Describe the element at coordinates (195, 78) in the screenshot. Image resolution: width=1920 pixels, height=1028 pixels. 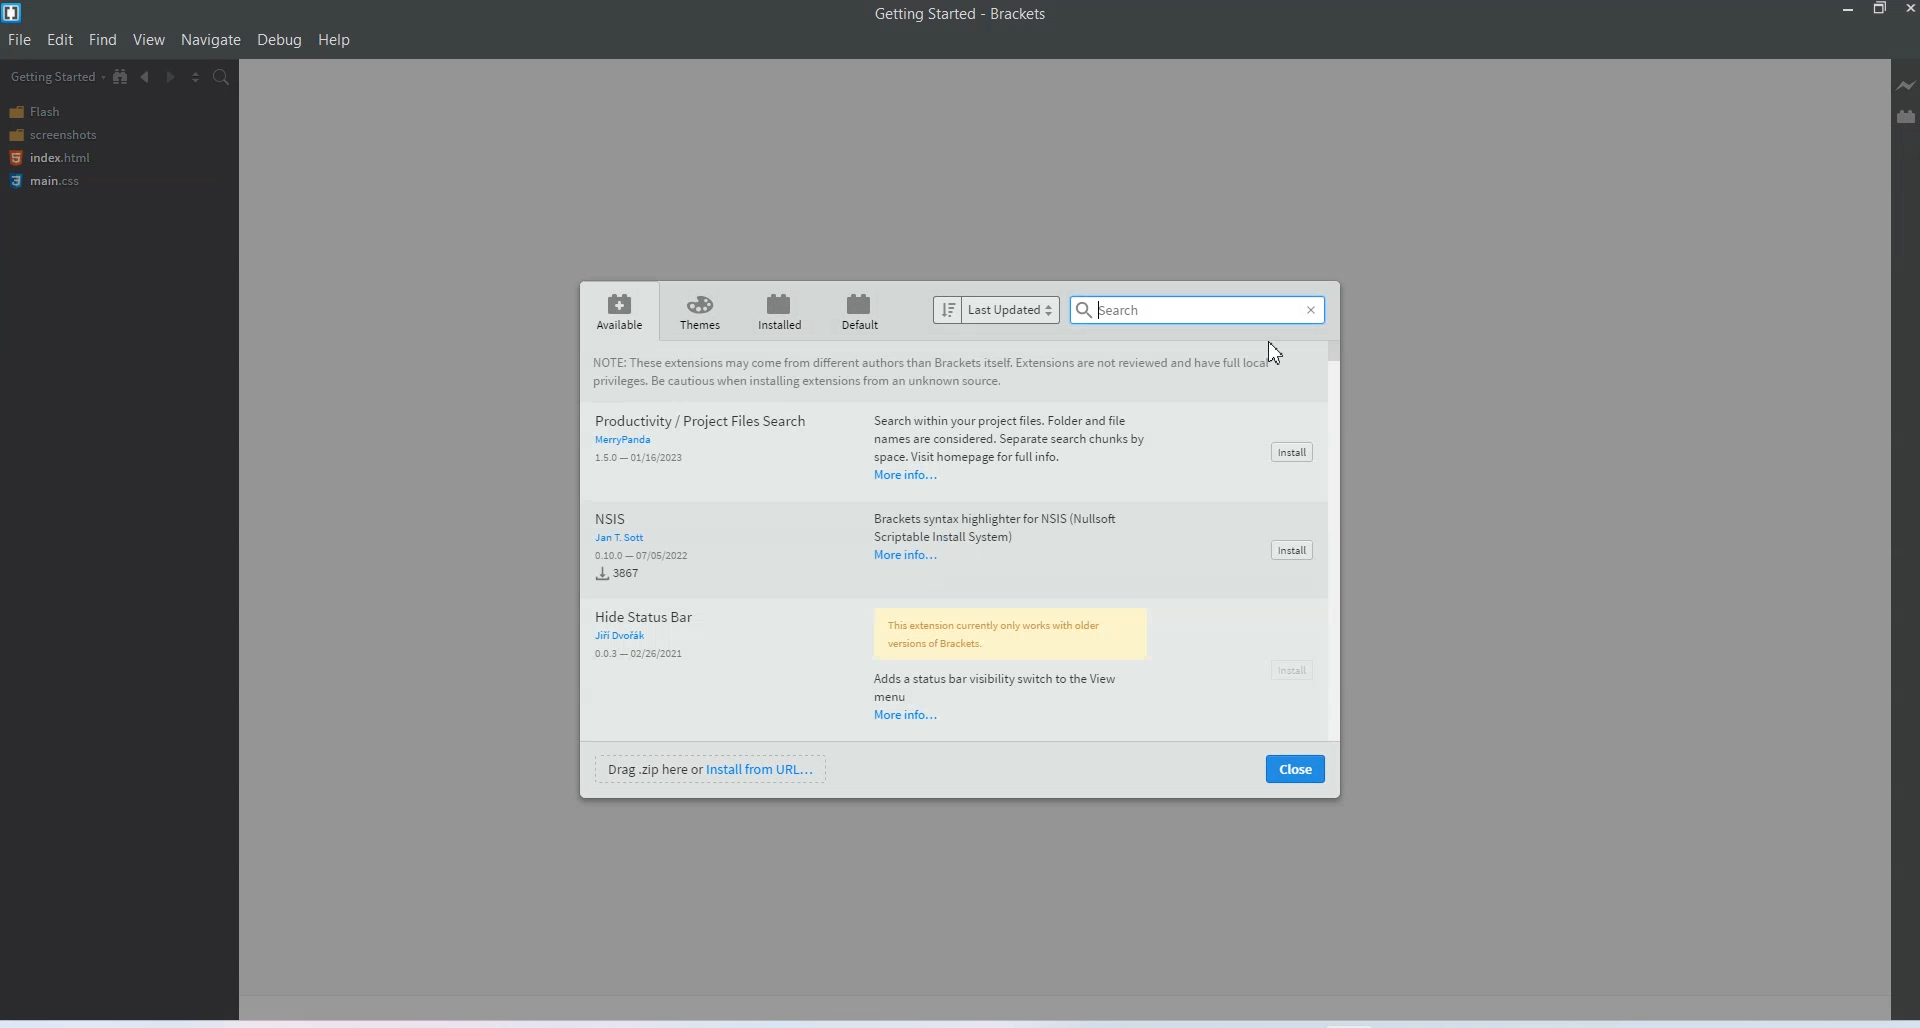
I see `Split the editor vertically or horizontally` at that location.